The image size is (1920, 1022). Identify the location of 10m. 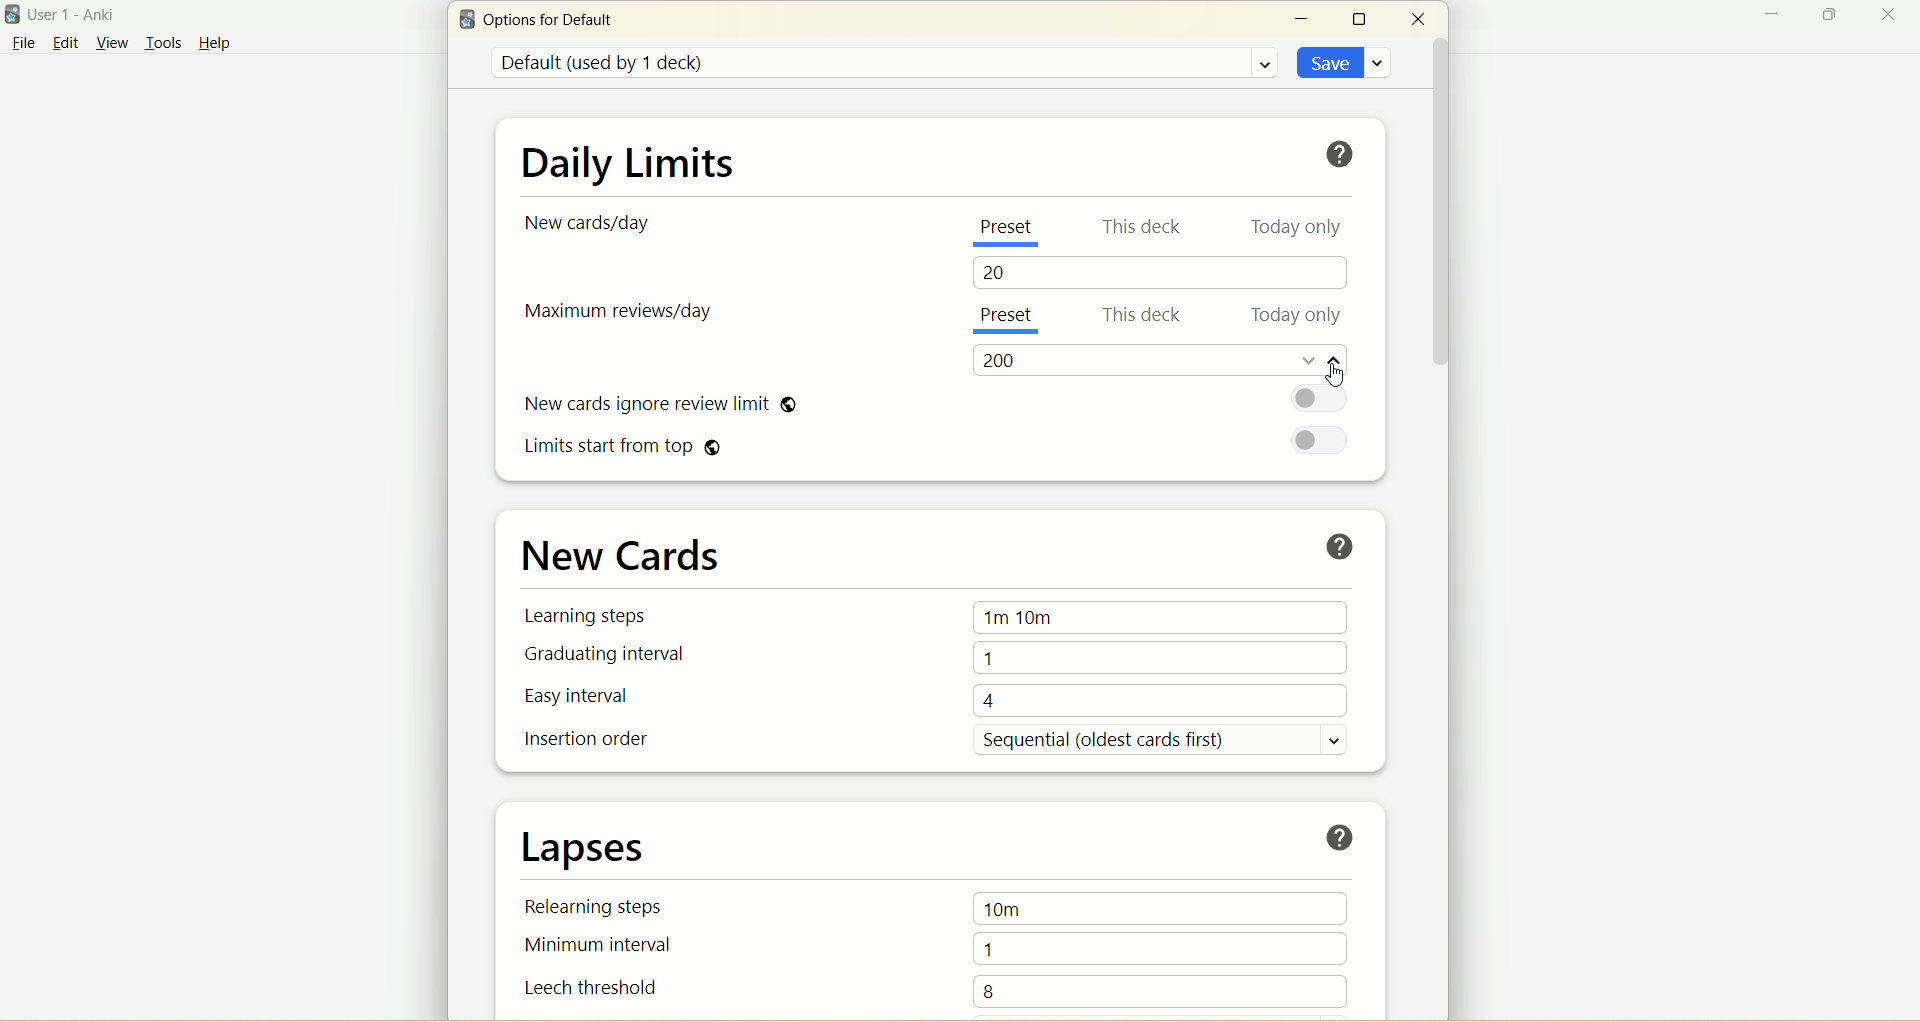
(1163, 907).